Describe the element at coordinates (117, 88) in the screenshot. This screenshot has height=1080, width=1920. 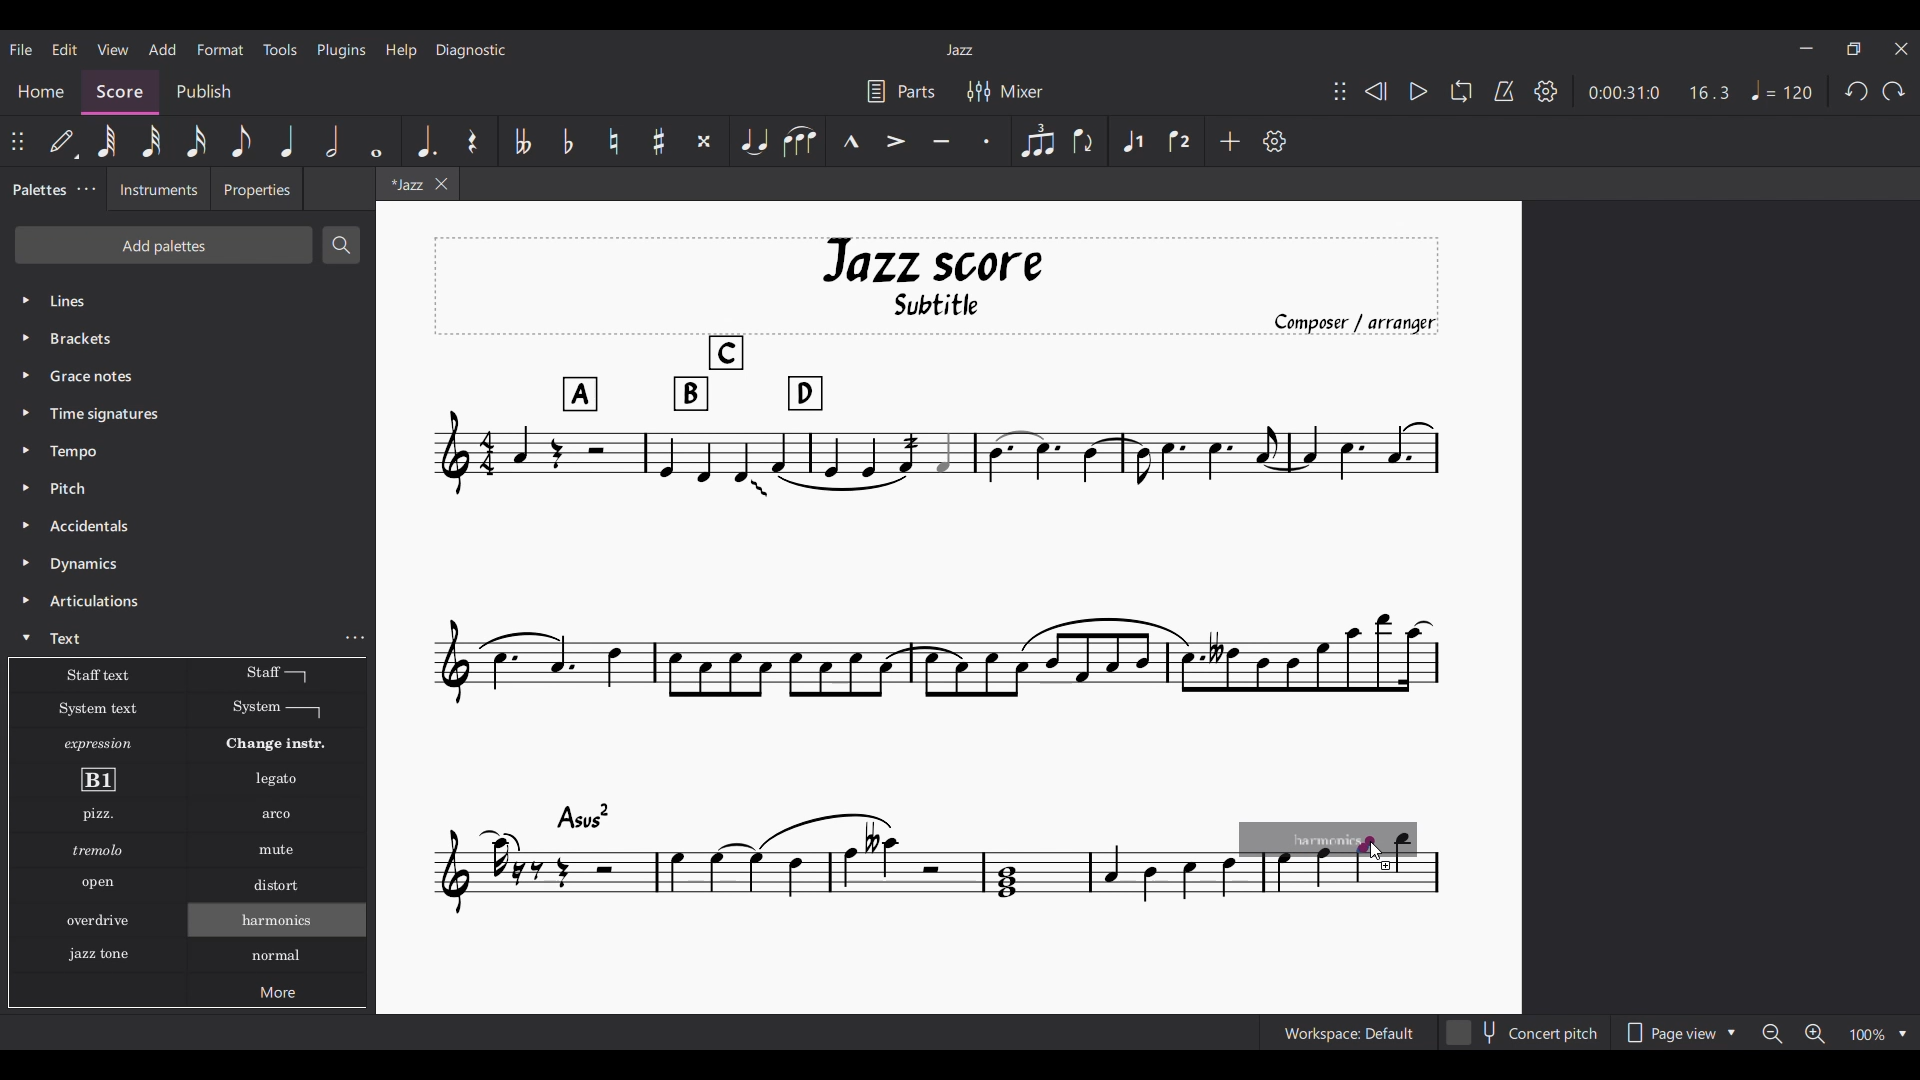
I see `Score, current section highlighted` at that location.